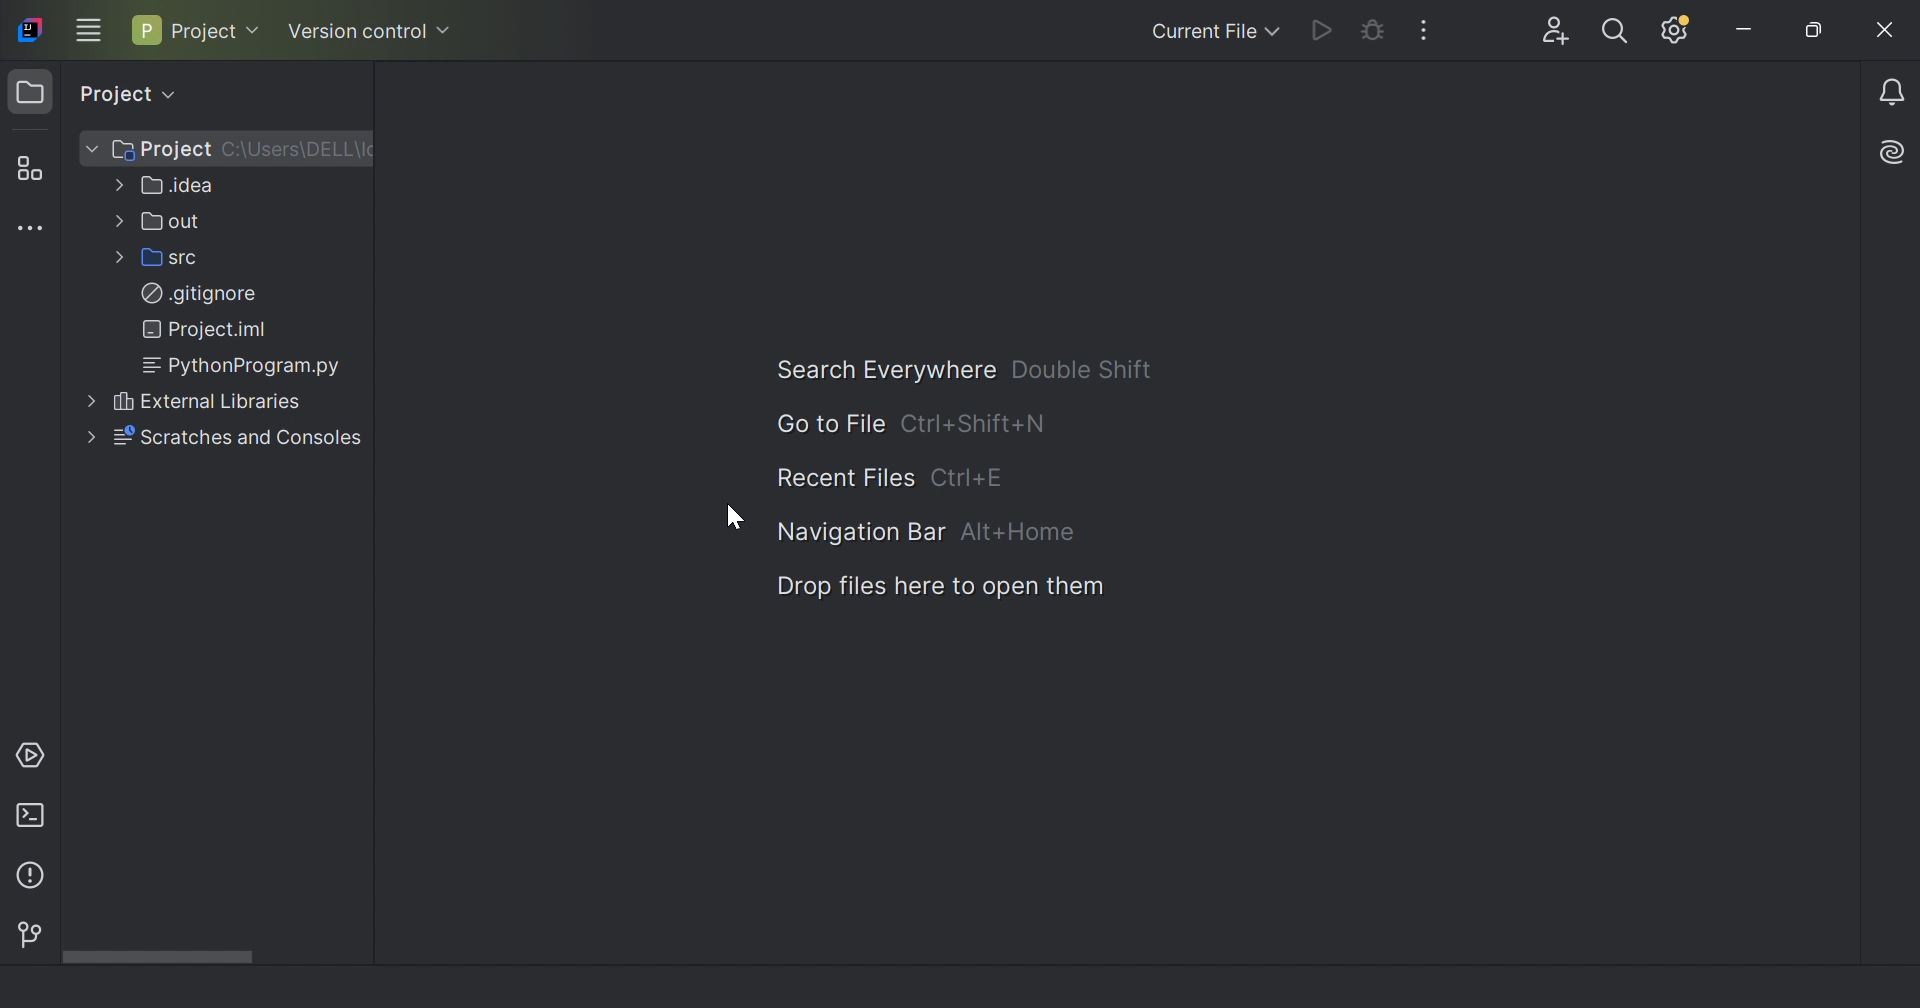 The image size is (1920, 1008). What do you see at coordinates (196, 402) in the screenshot?
I see `External libraries` at bounding box center [196, 402].